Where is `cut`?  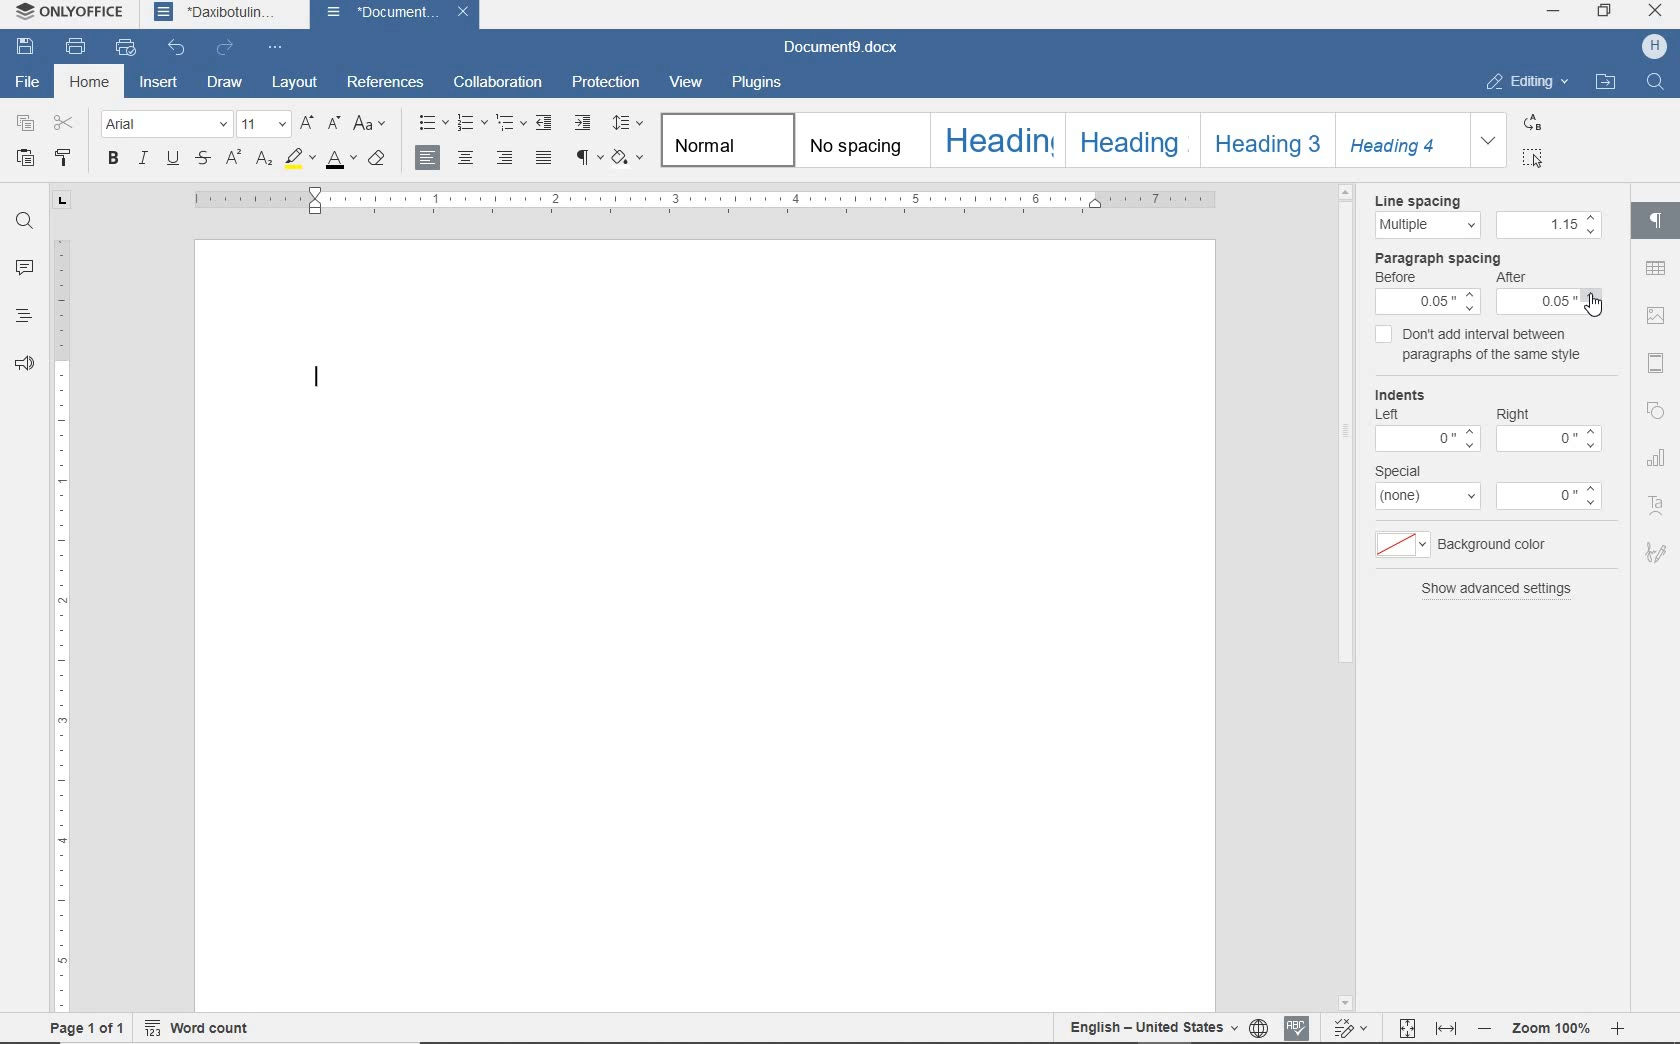 cut is located at coordinates (68, 123).